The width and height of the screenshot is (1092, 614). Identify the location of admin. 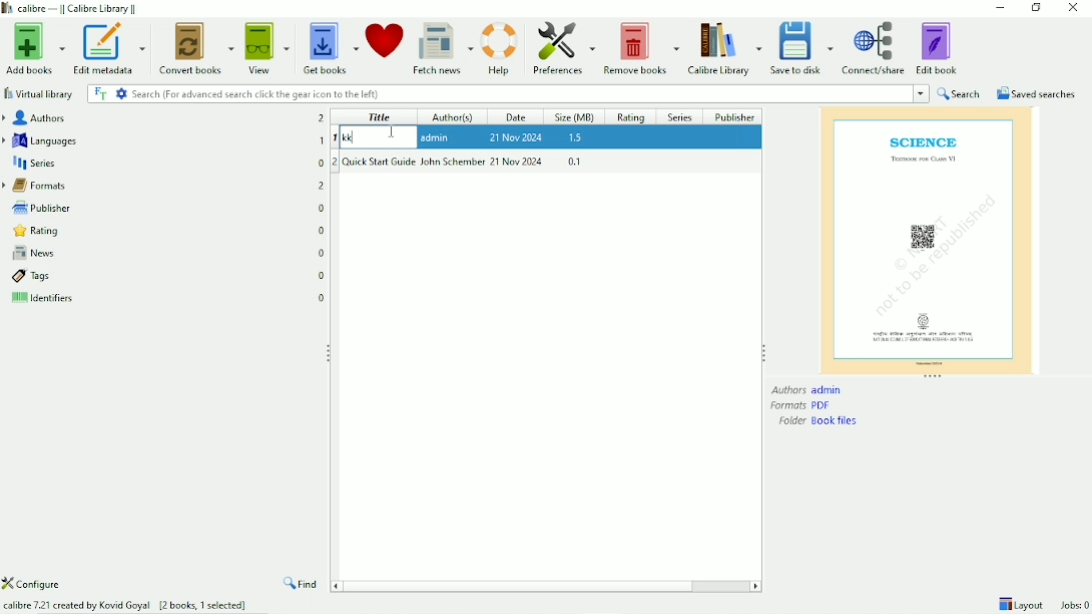
(438, 137).